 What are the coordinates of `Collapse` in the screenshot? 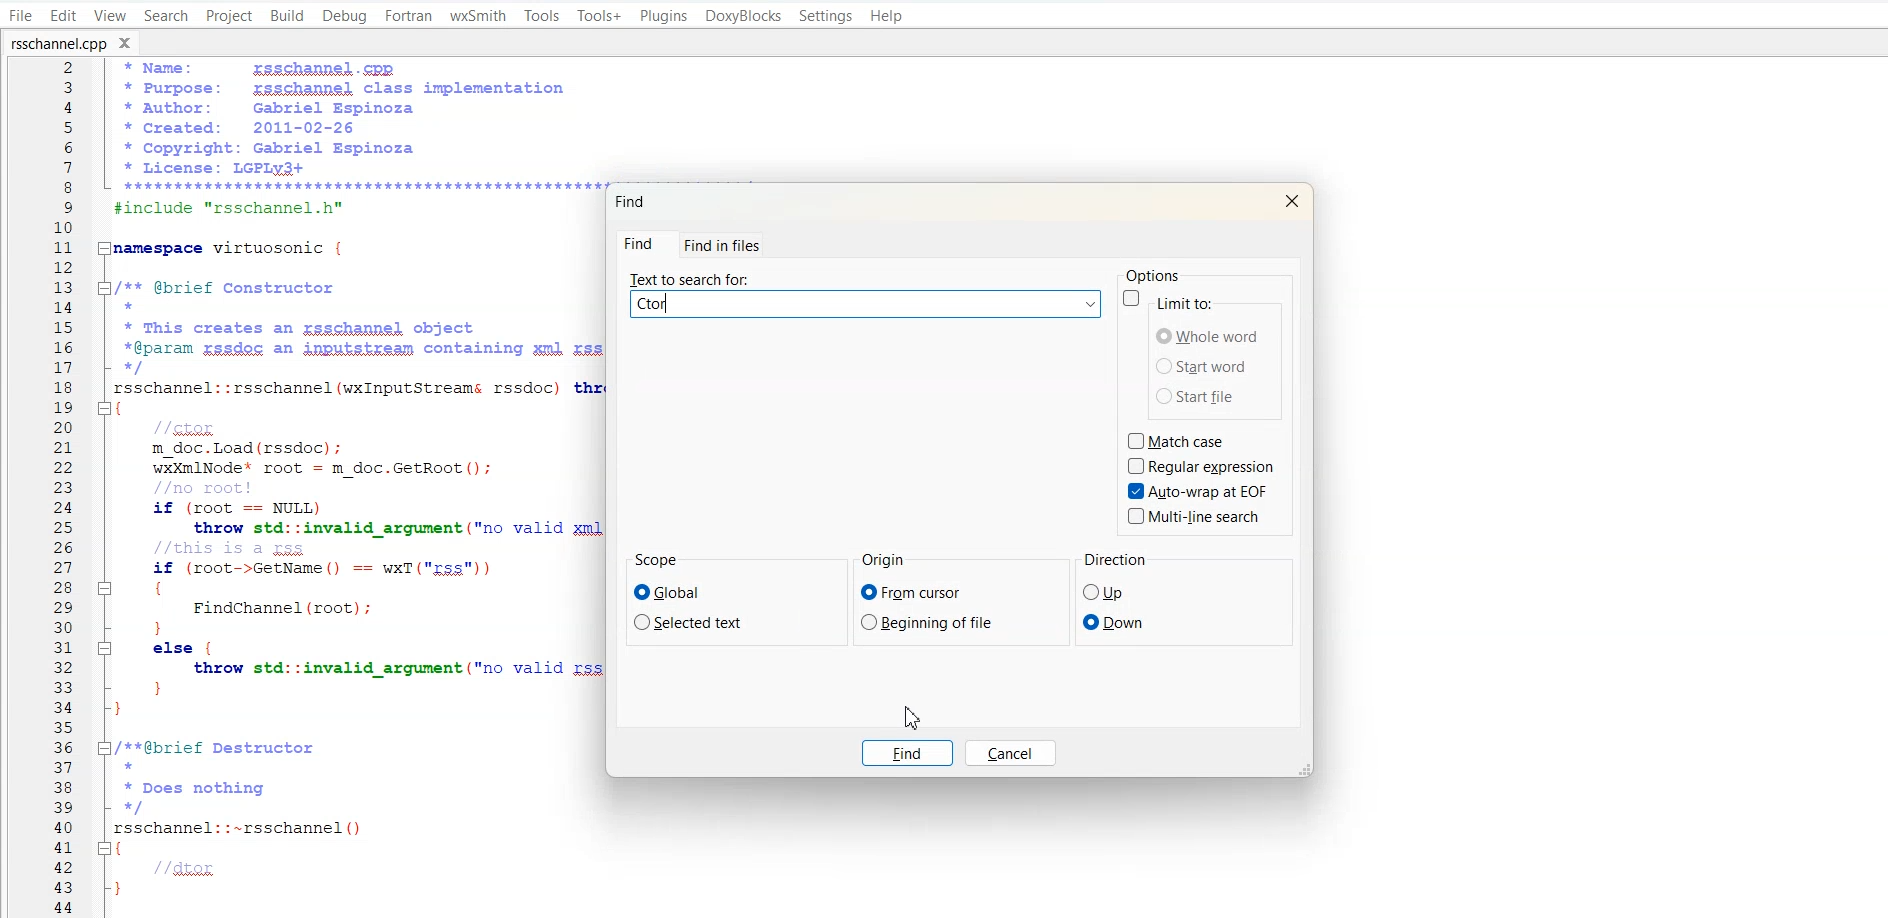 It's located at (105, 848).